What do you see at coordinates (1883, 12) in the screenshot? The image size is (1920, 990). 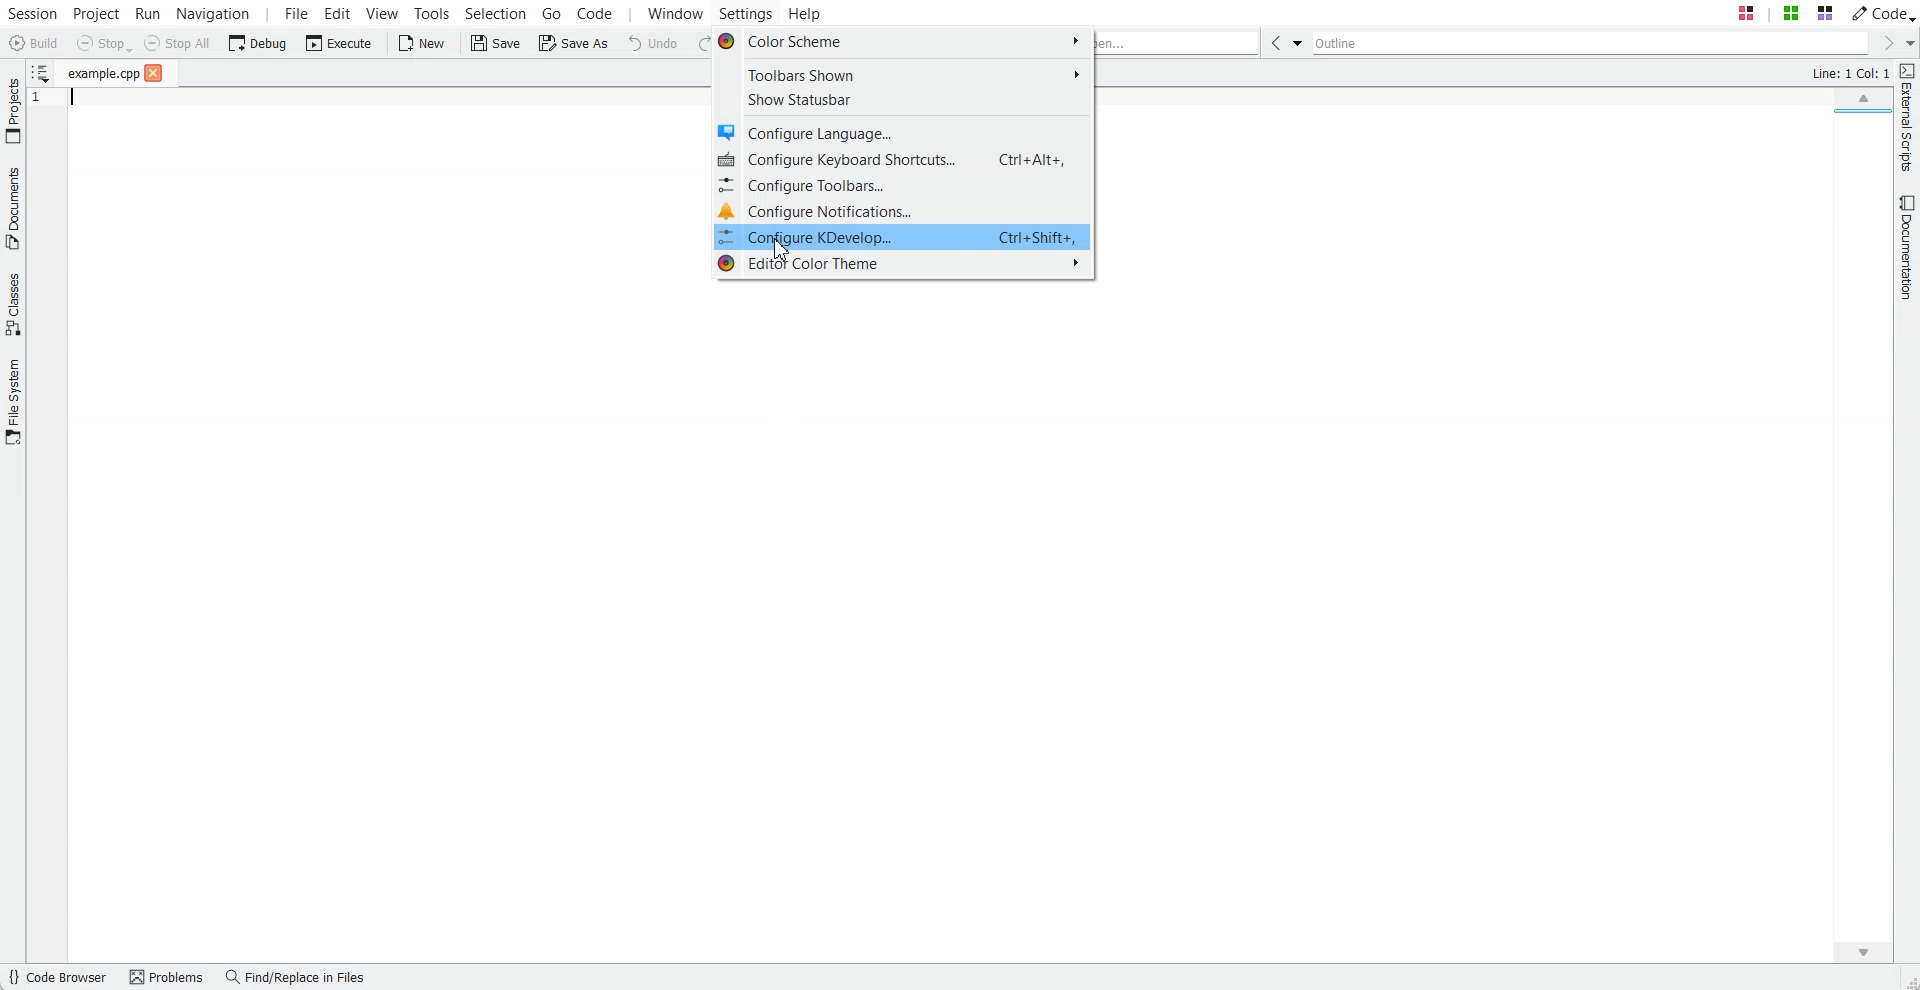 I see `Code` at bounding box center [1883, 12].